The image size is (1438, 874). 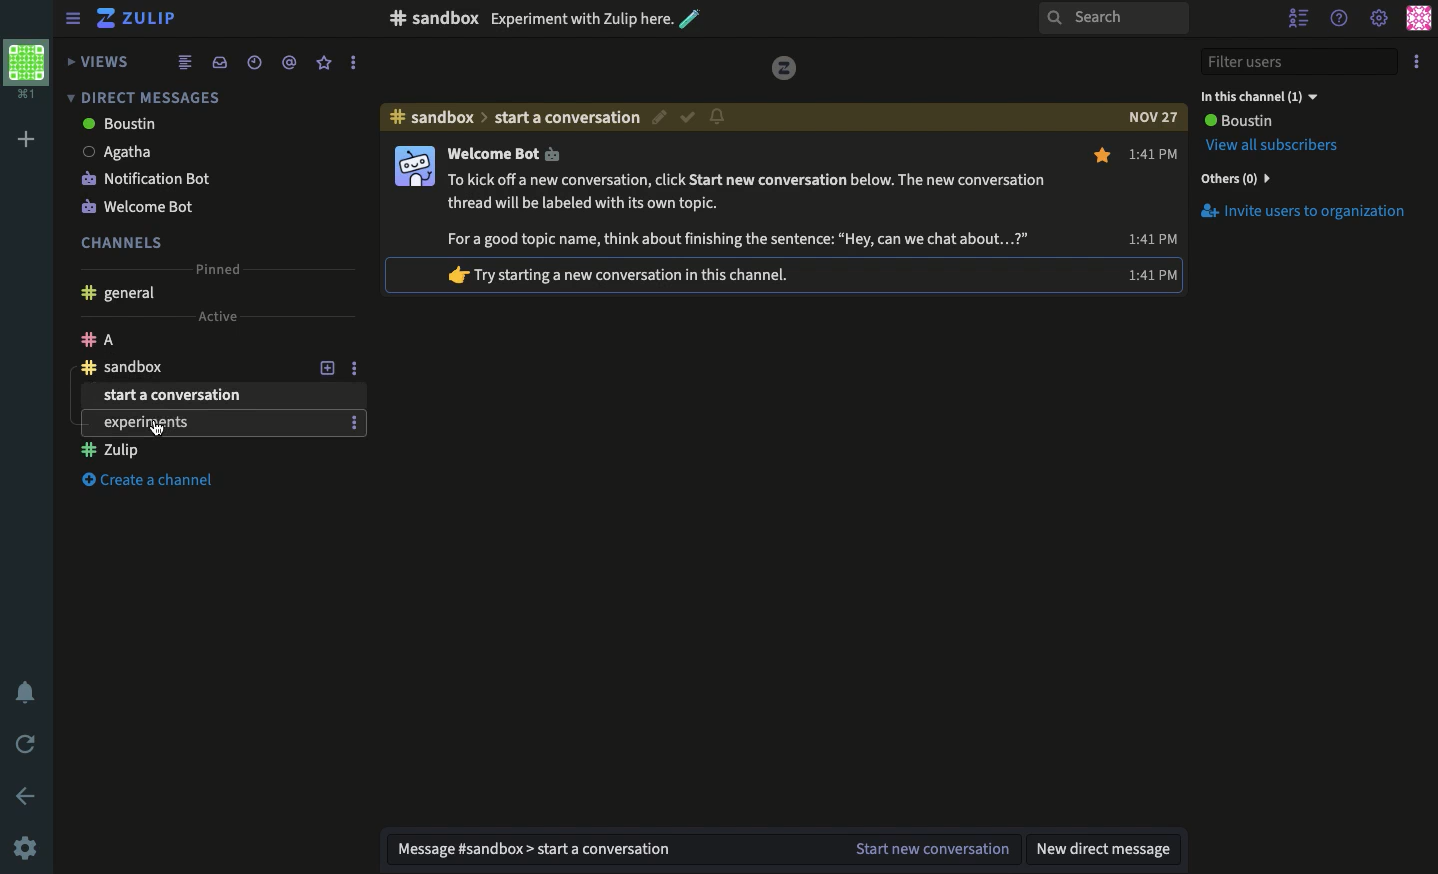 What do you see at coordinates (216, 314) in the screenshot?
I see `Active` at bounding box center [216, 314].